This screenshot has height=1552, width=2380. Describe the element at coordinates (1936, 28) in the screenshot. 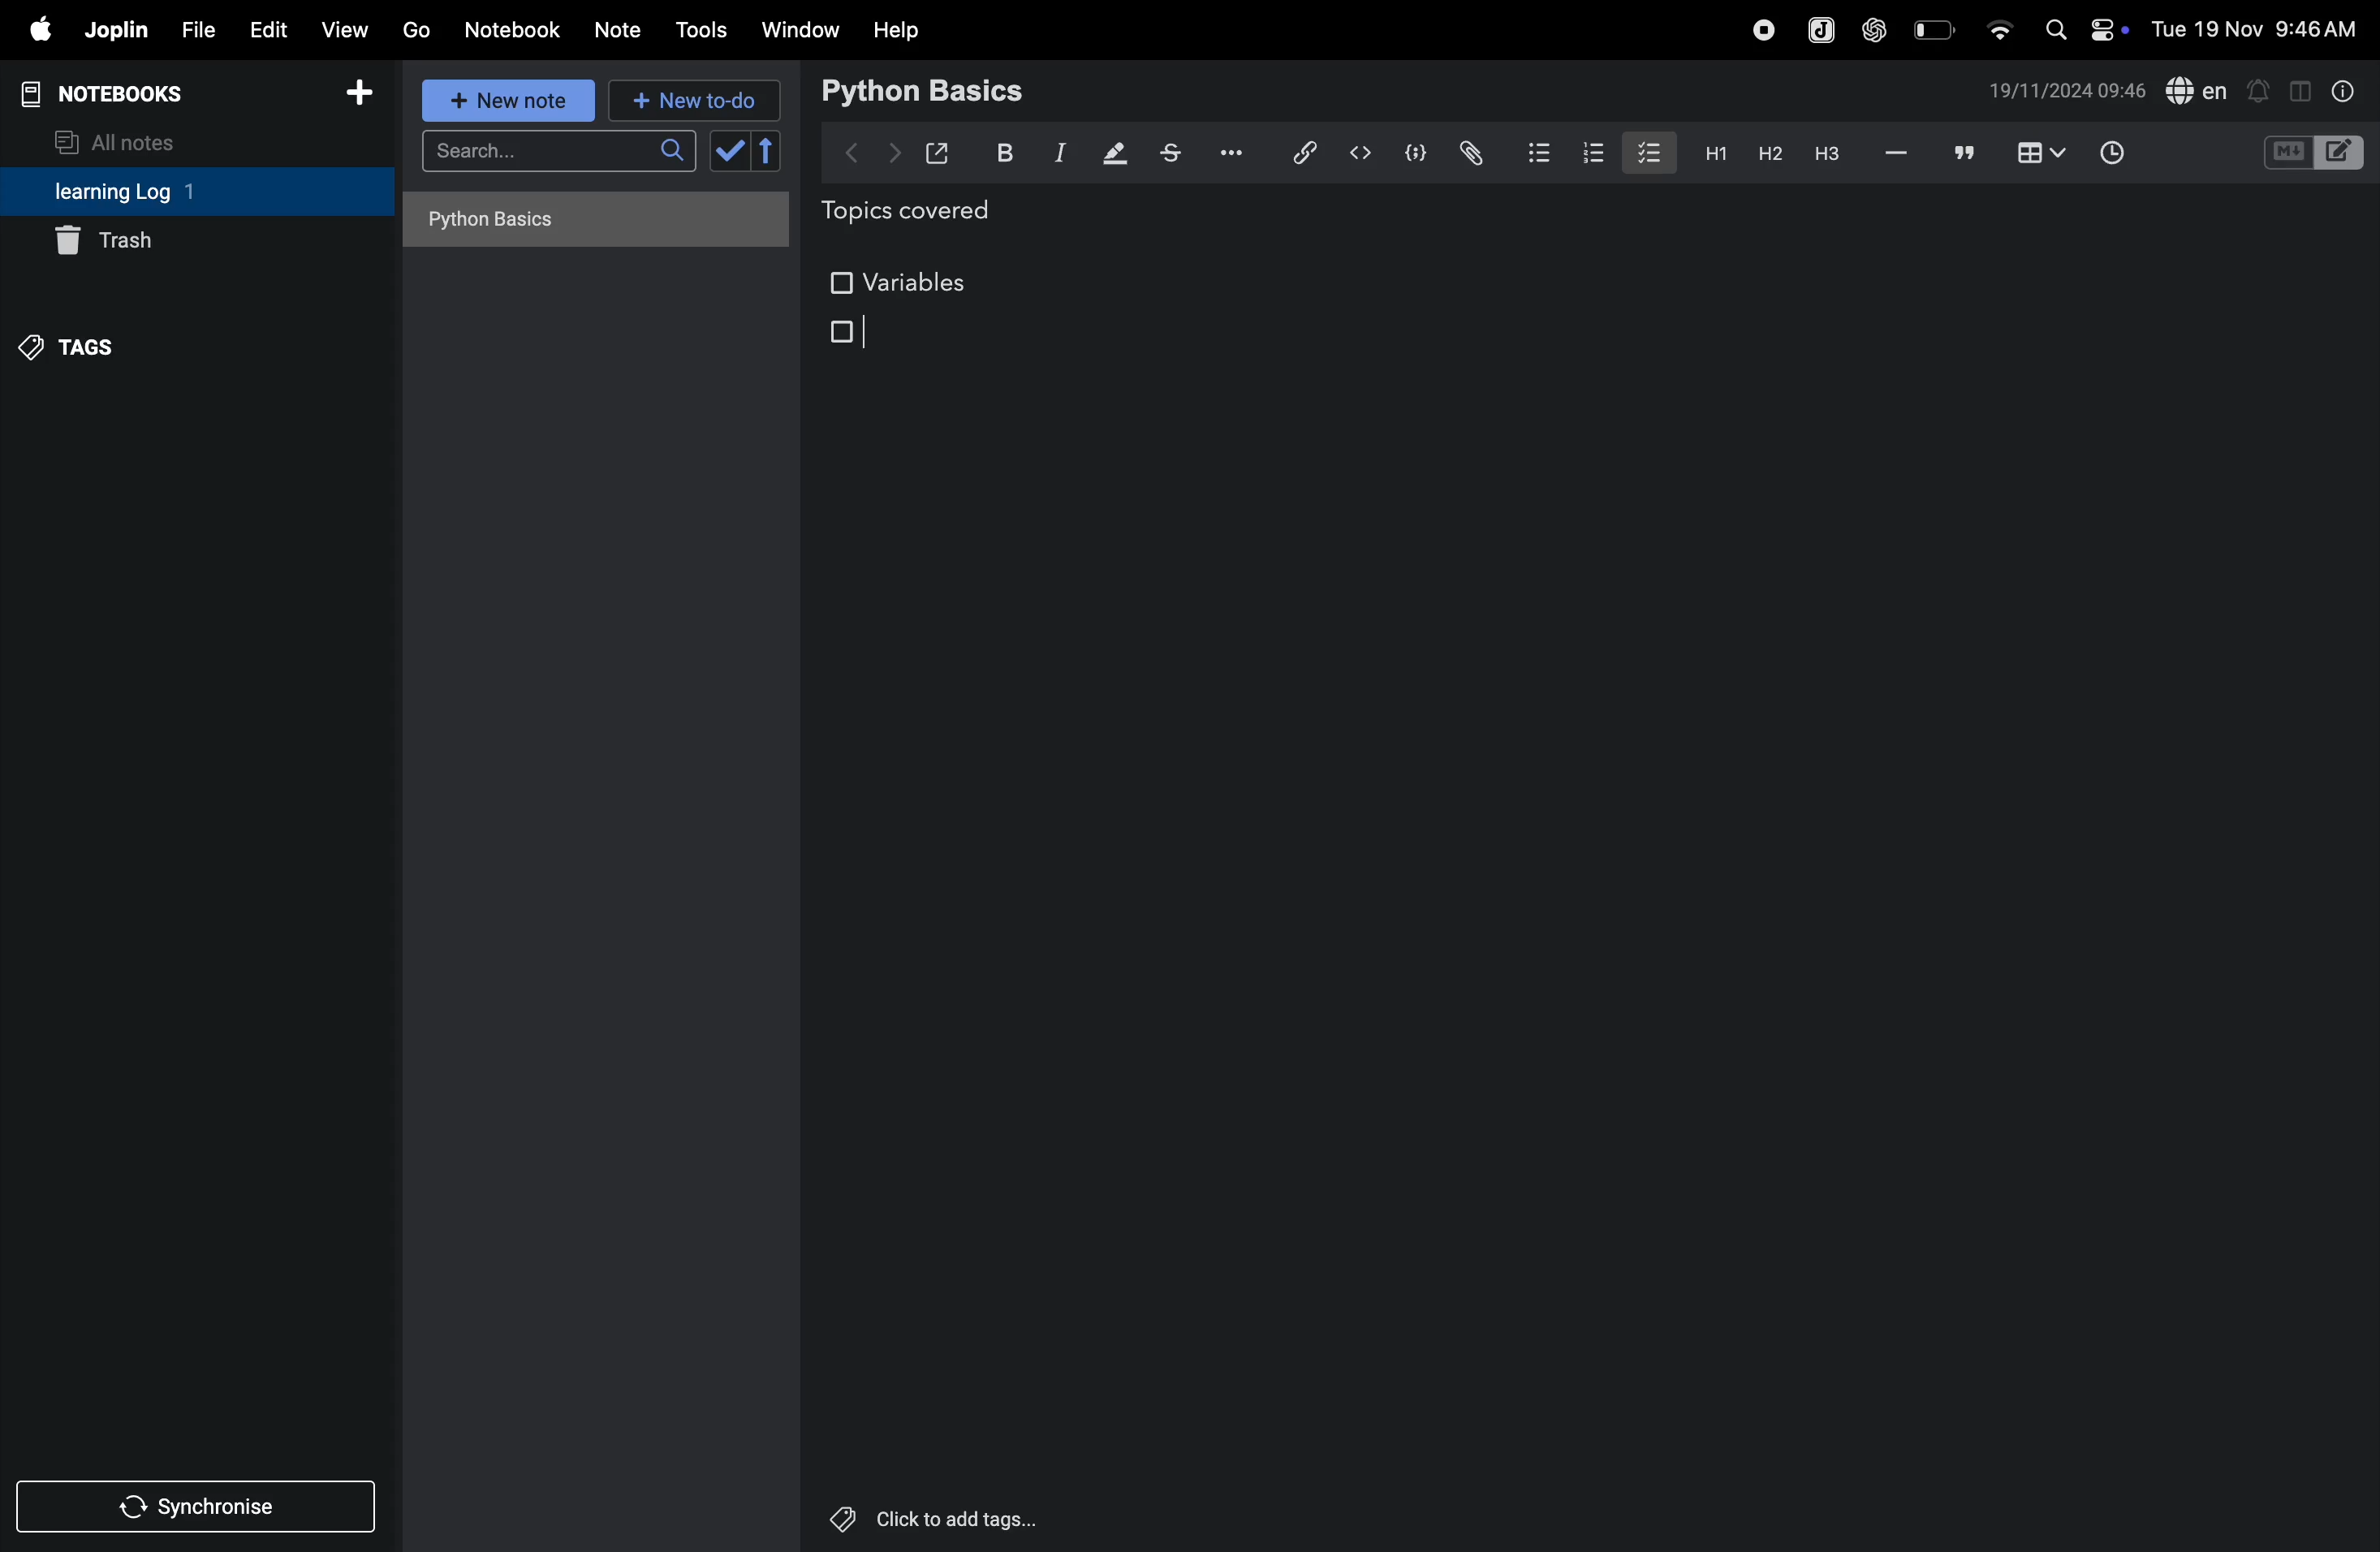

I see `battery` at that location.